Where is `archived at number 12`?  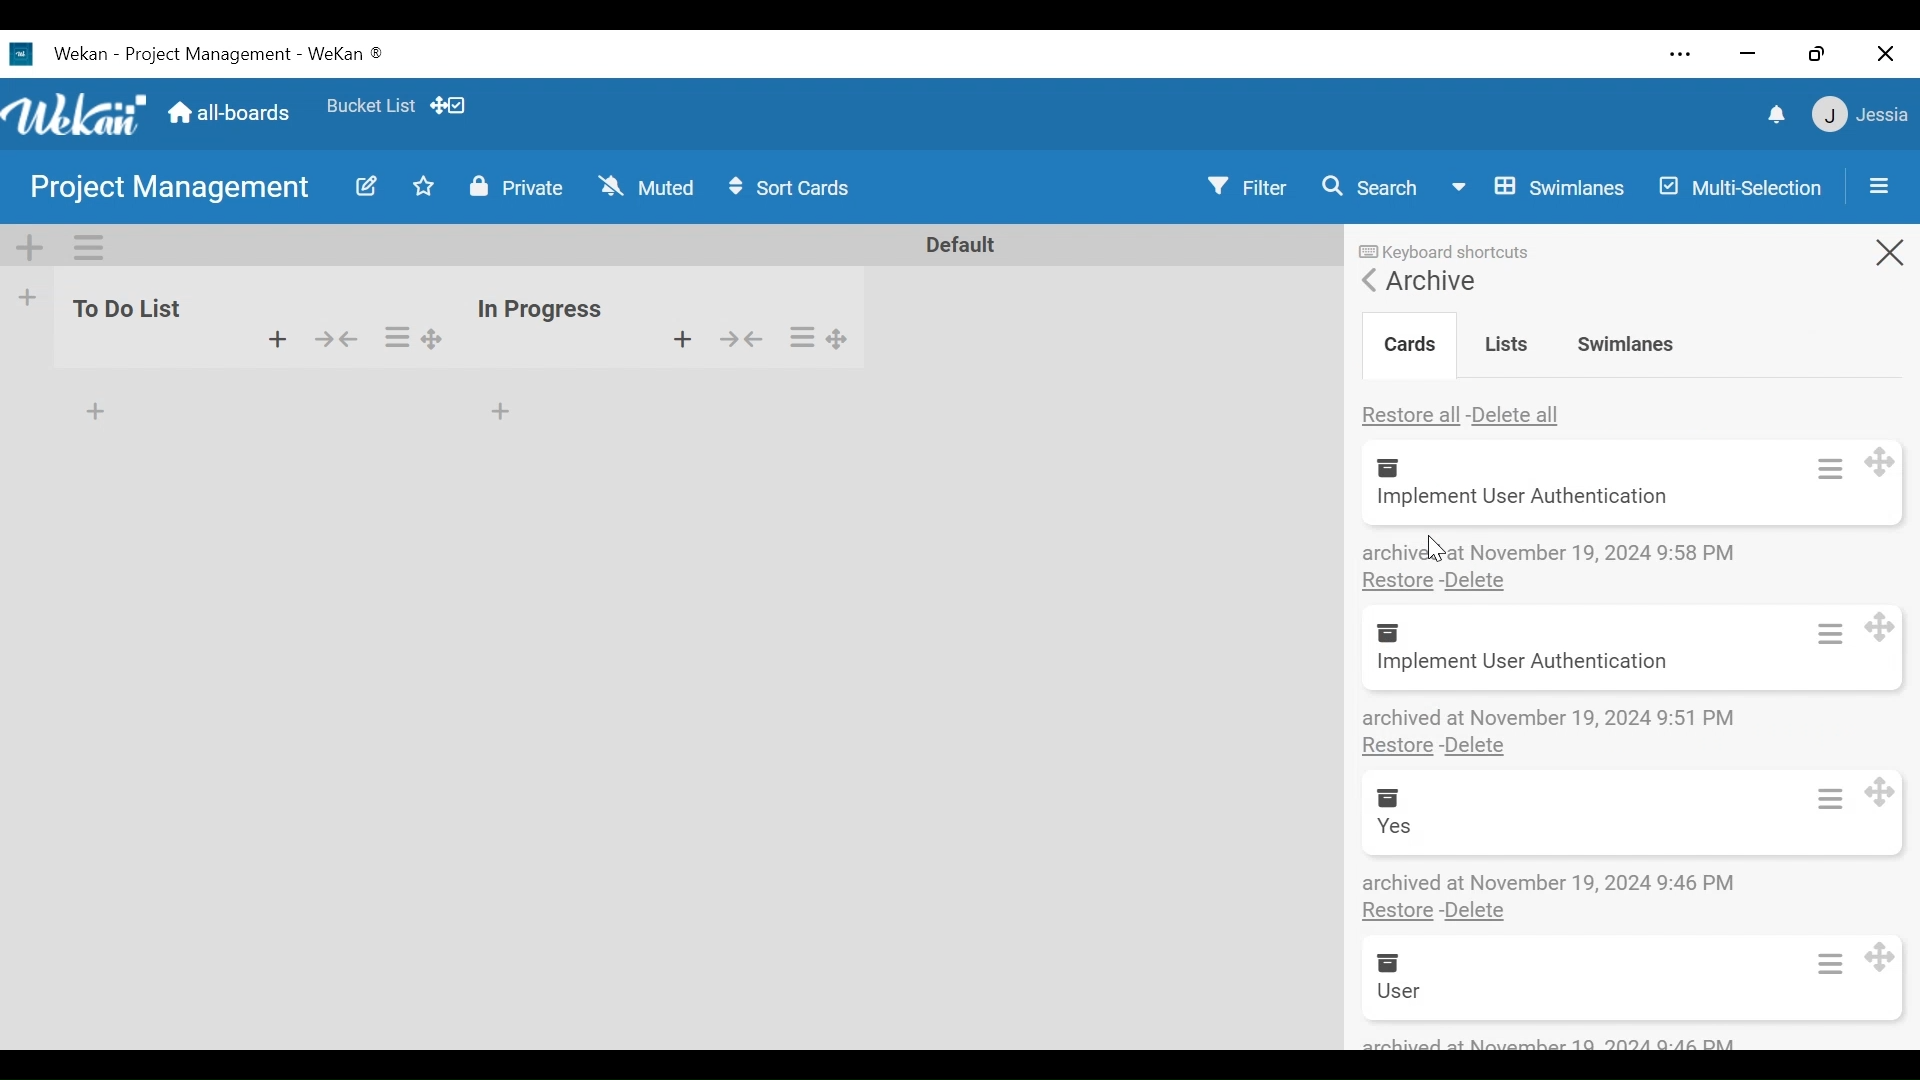
archived at number 12 is located at coordinates (1555, 1040).